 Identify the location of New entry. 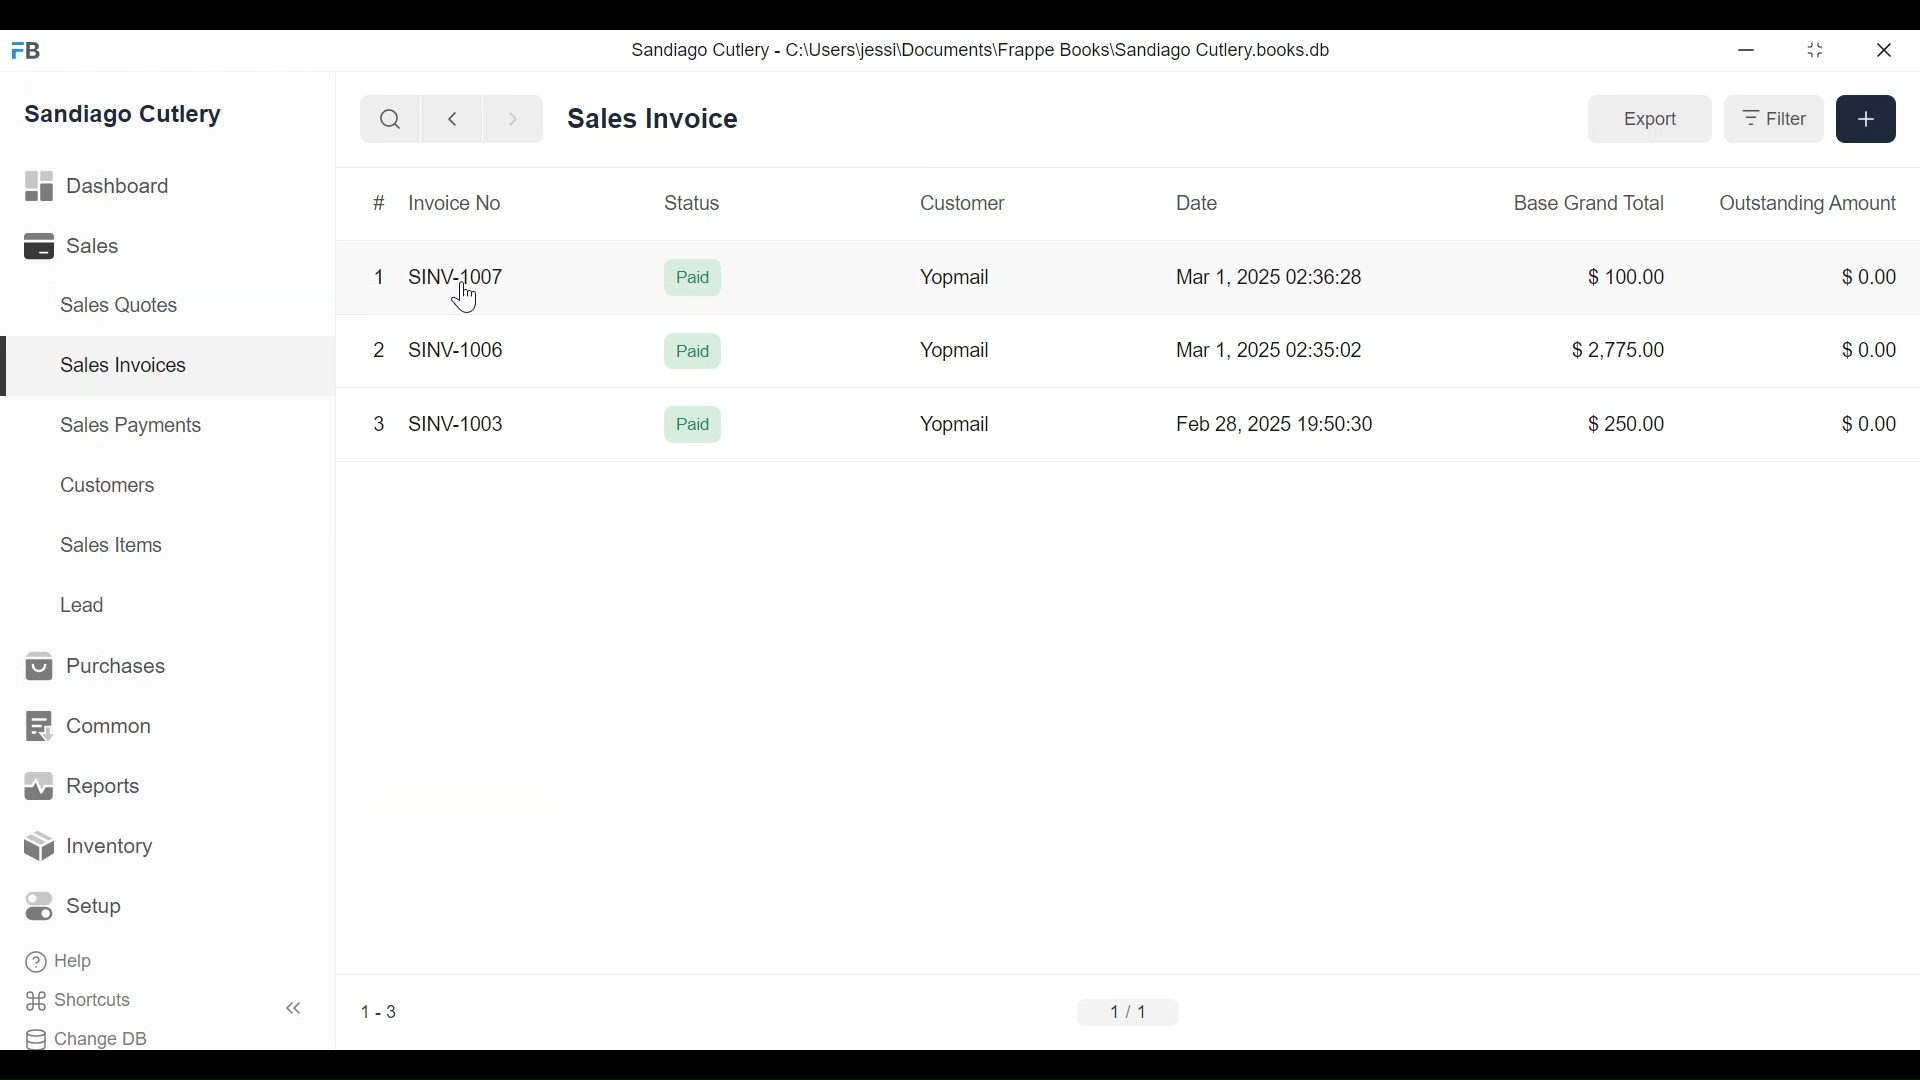
(1866, 120).